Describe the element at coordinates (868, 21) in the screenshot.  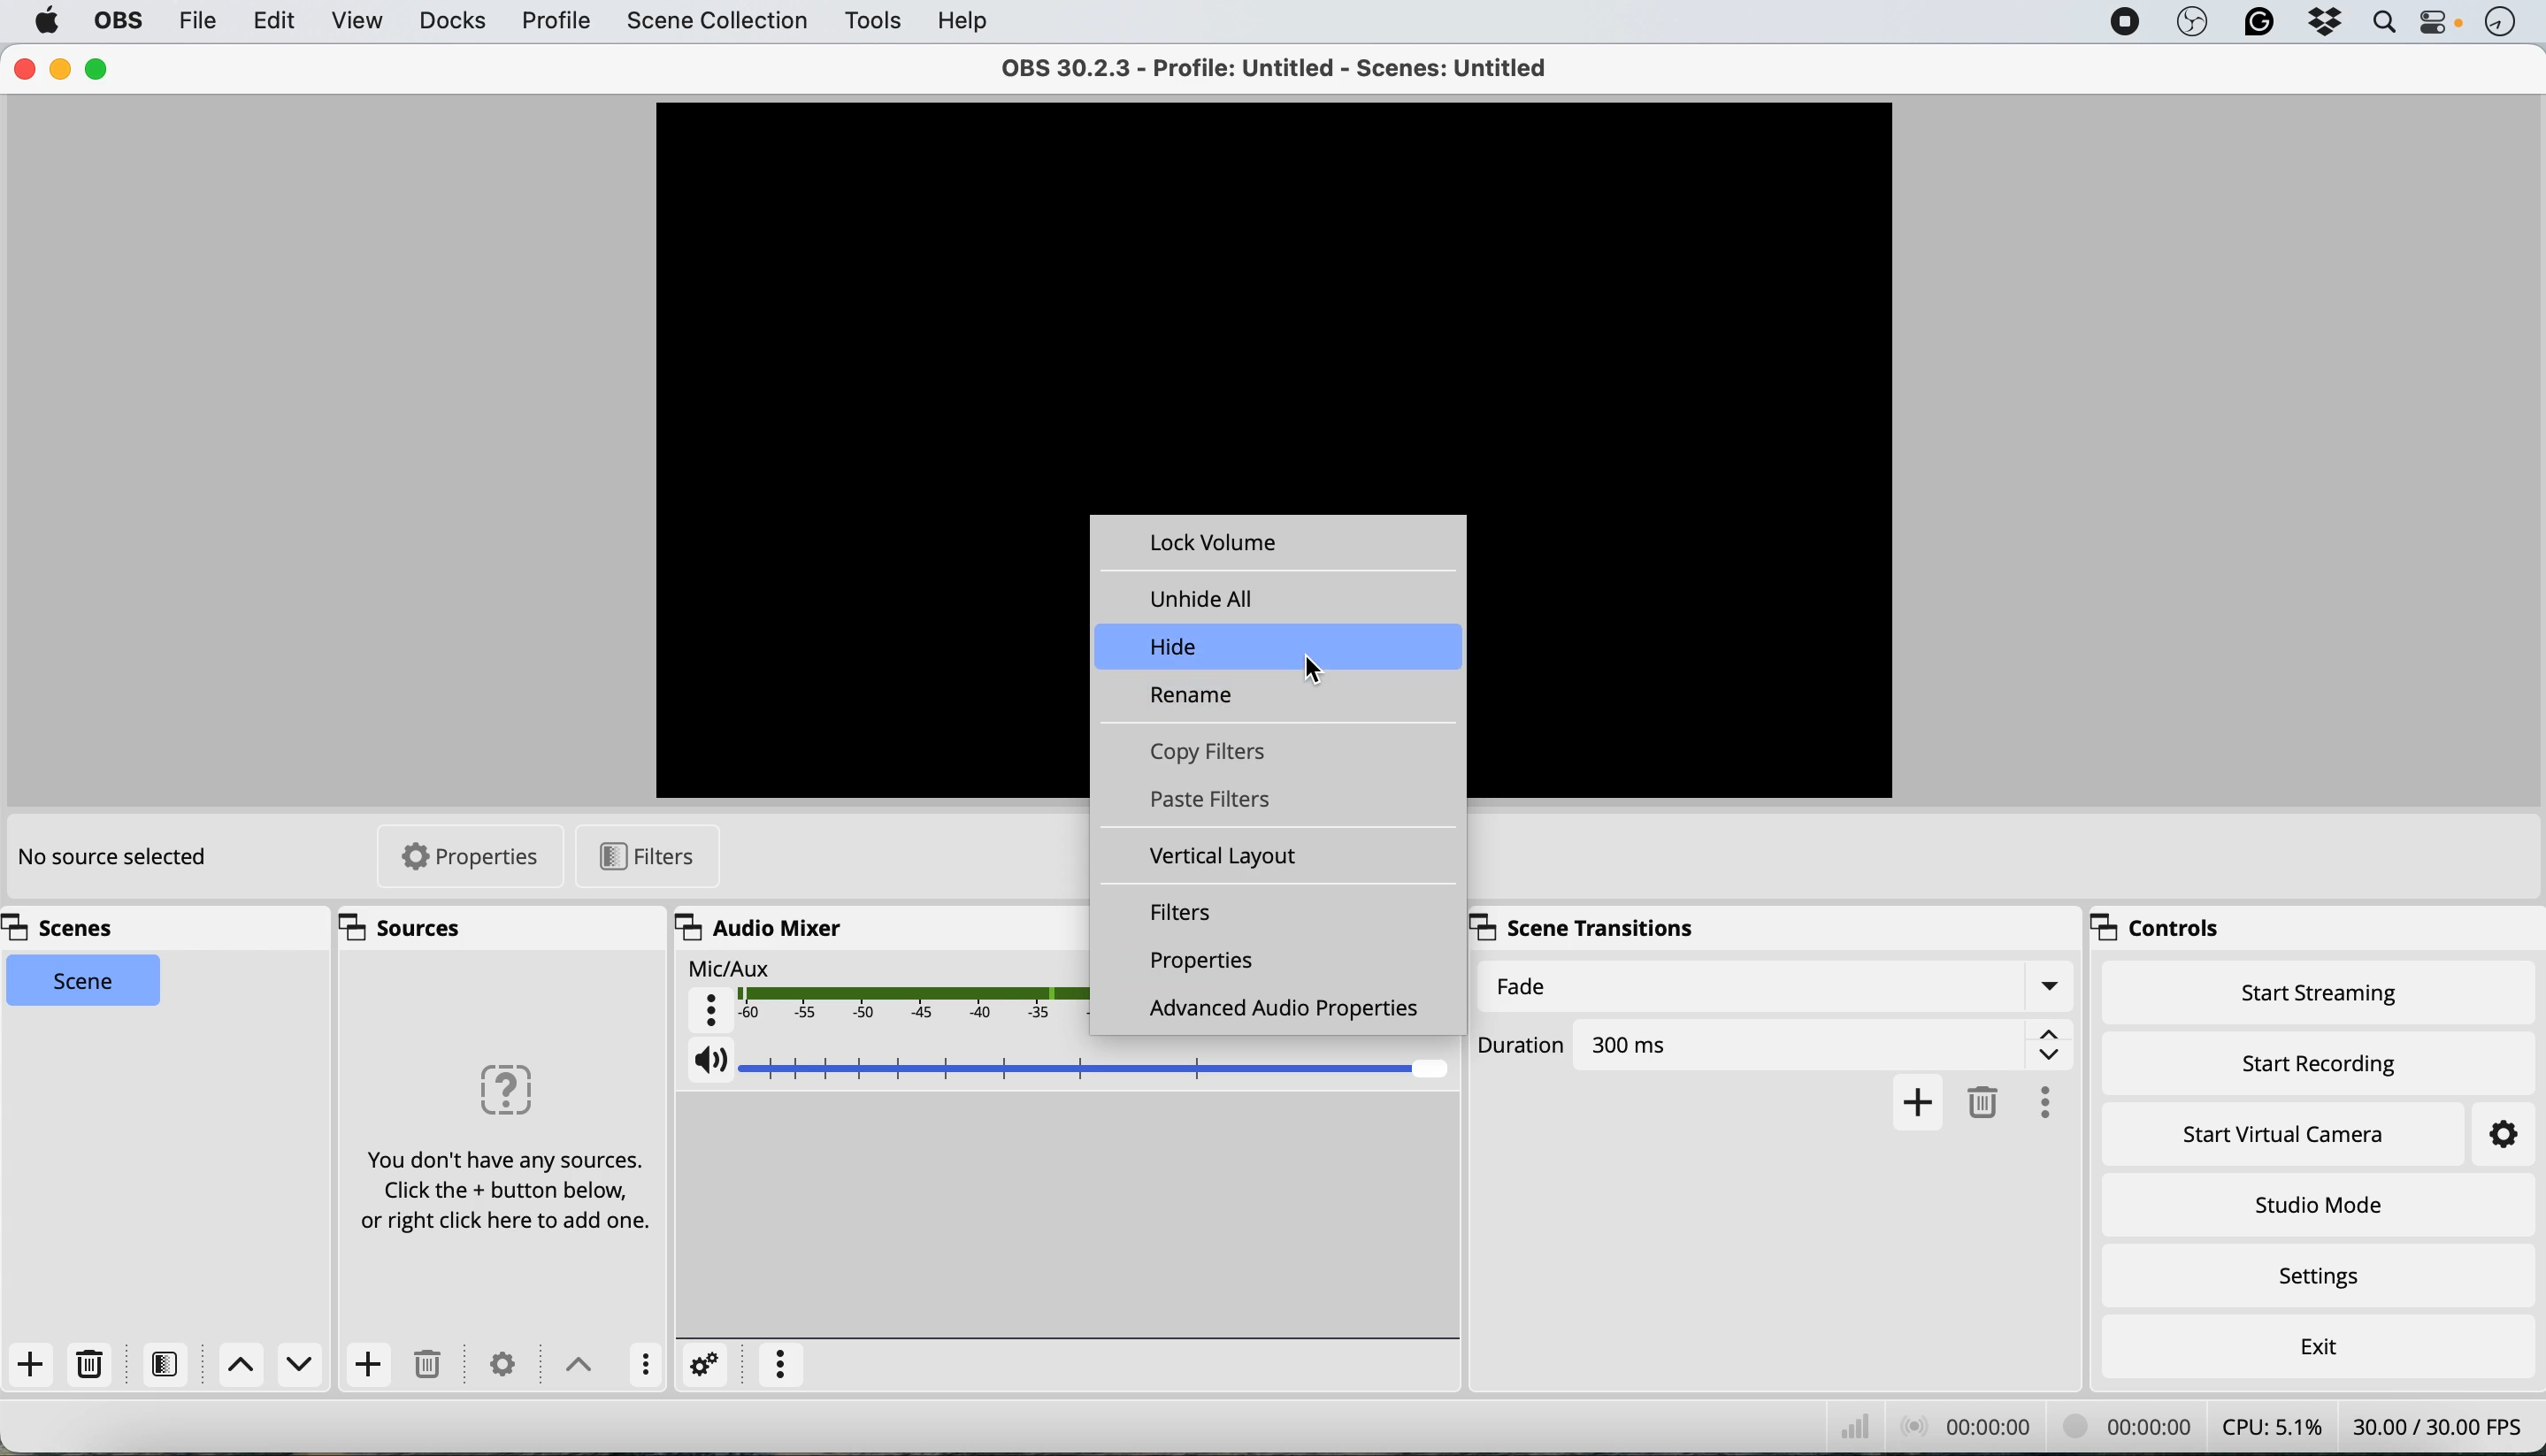
I see `tools` at that location.